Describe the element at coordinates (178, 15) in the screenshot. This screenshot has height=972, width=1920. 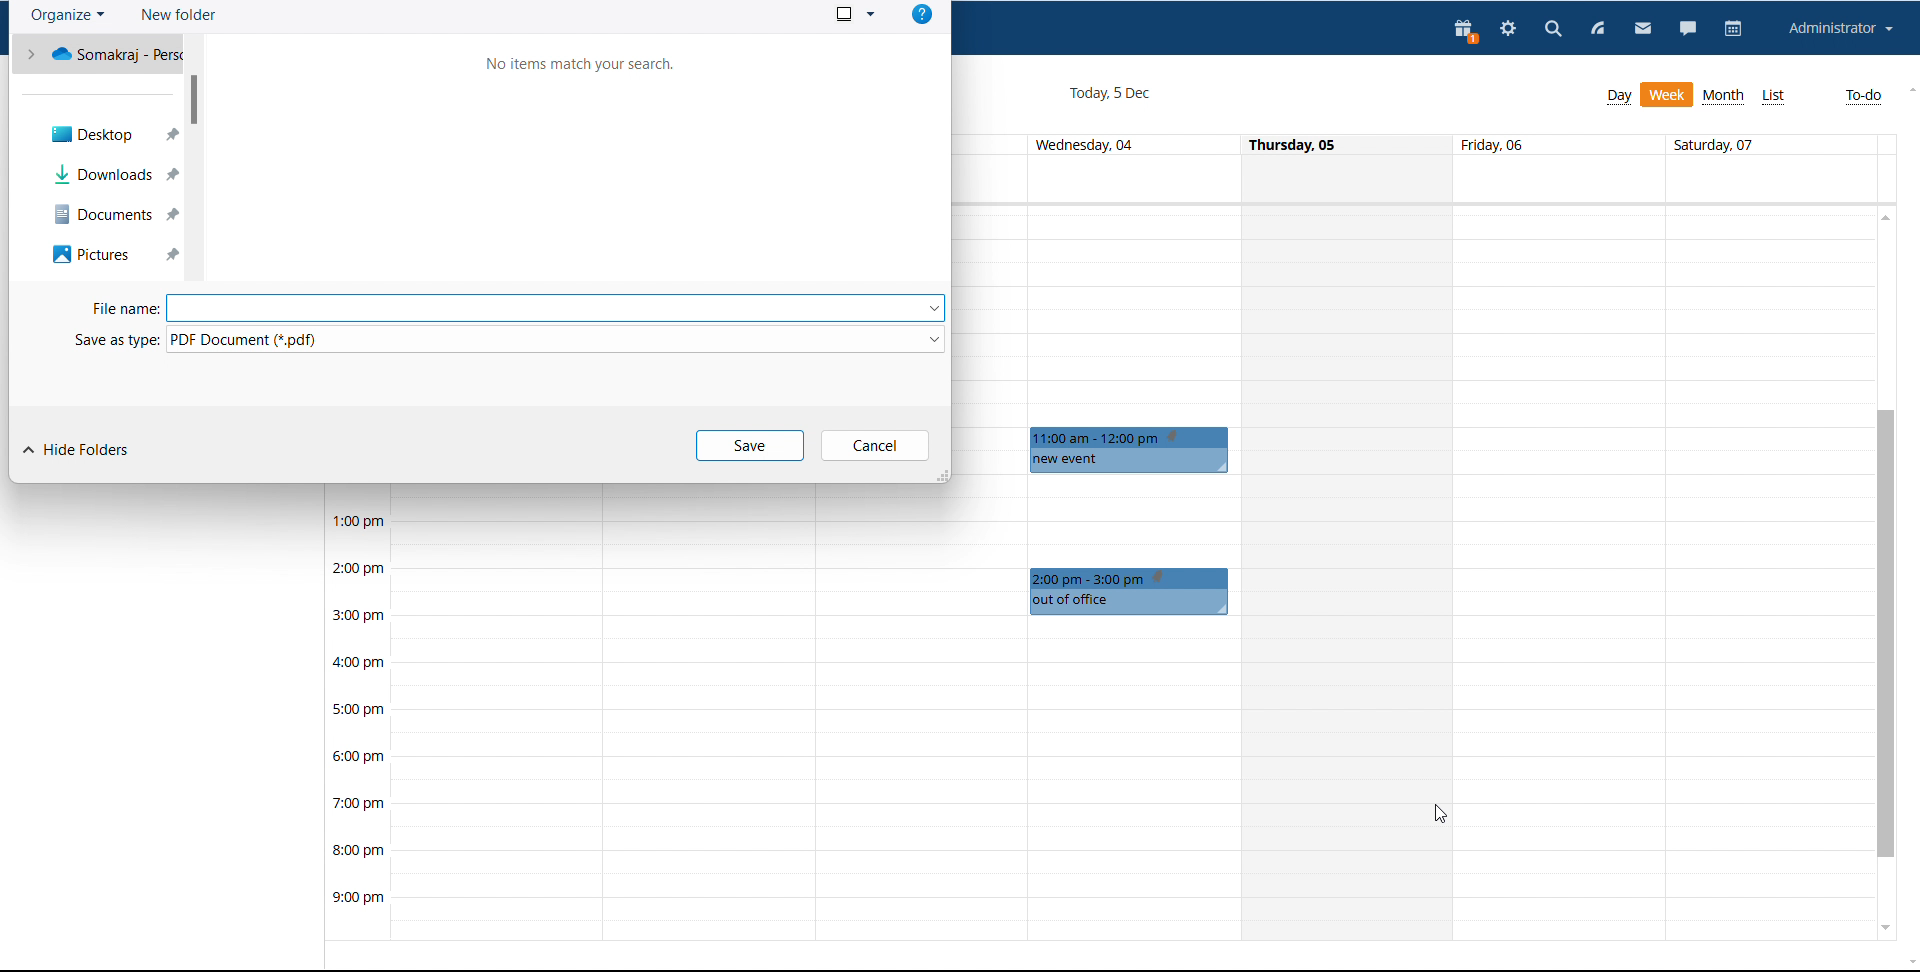
I see `new folder` at that location.